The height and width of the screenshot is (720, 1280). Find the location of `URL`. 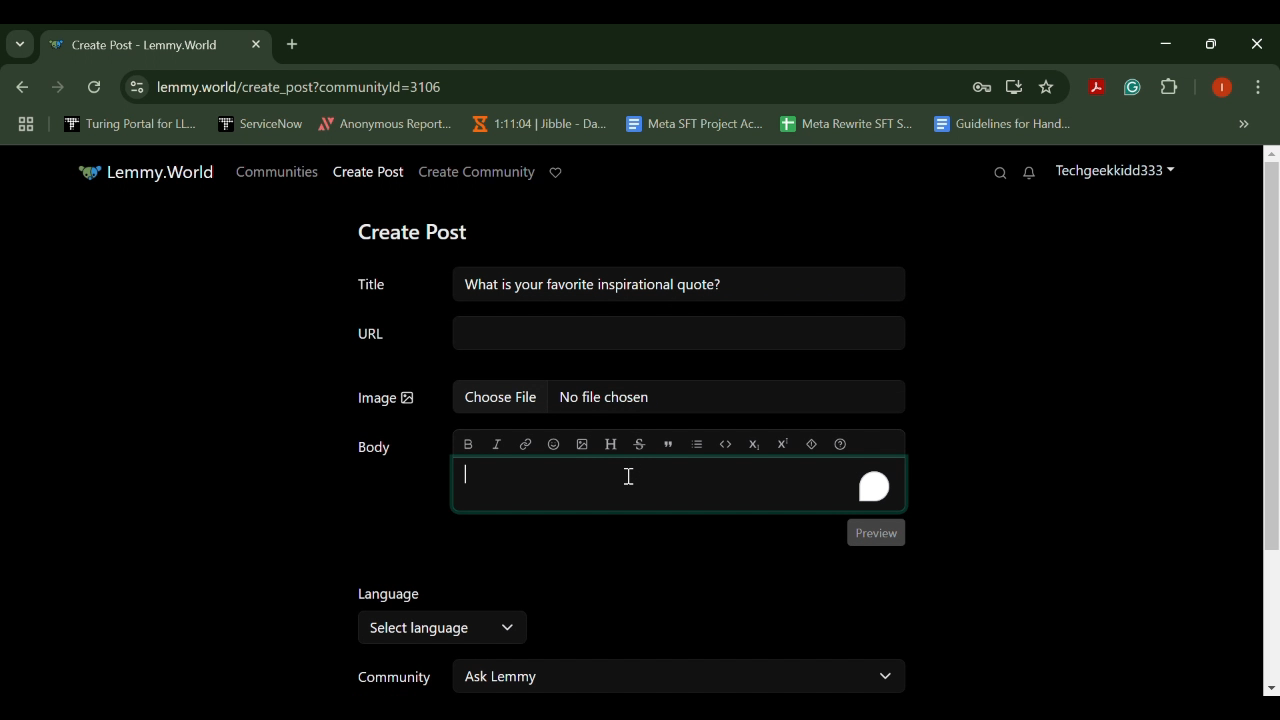

URL is located at coordinates (630, 334).